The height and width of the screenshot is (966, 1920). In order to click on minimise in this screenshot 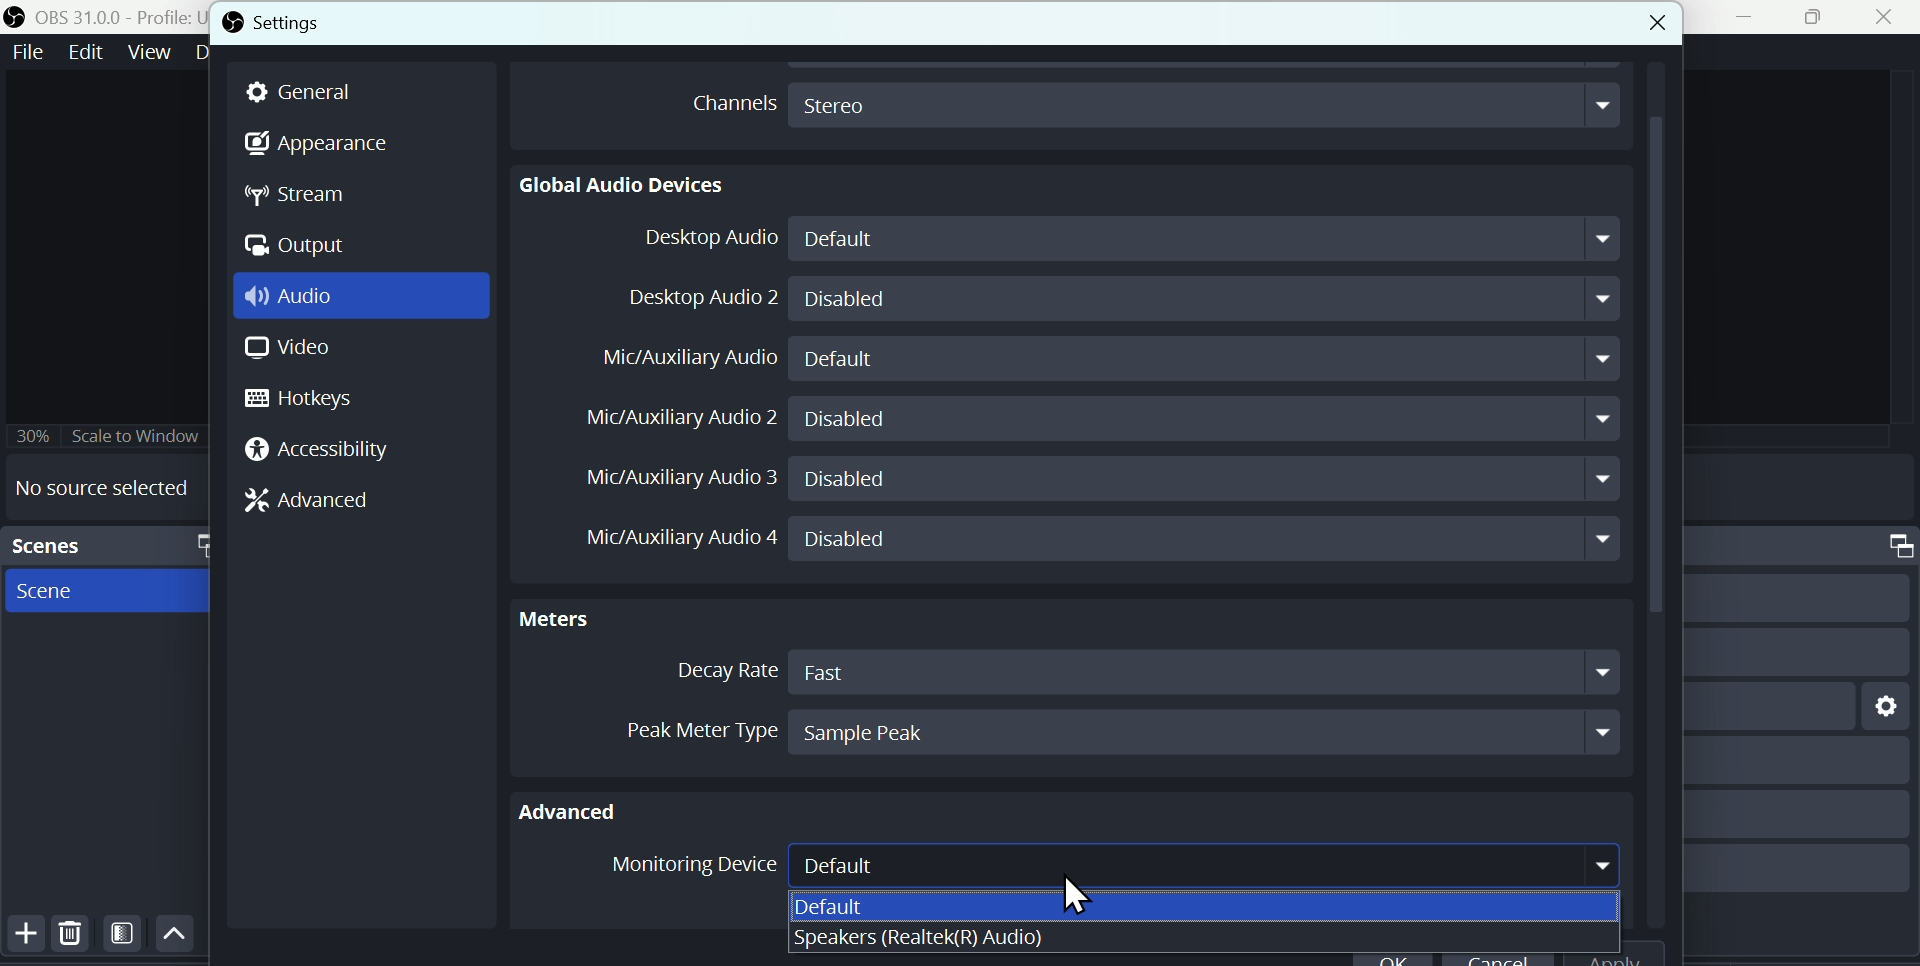, I will do `click(1749, 17)`.